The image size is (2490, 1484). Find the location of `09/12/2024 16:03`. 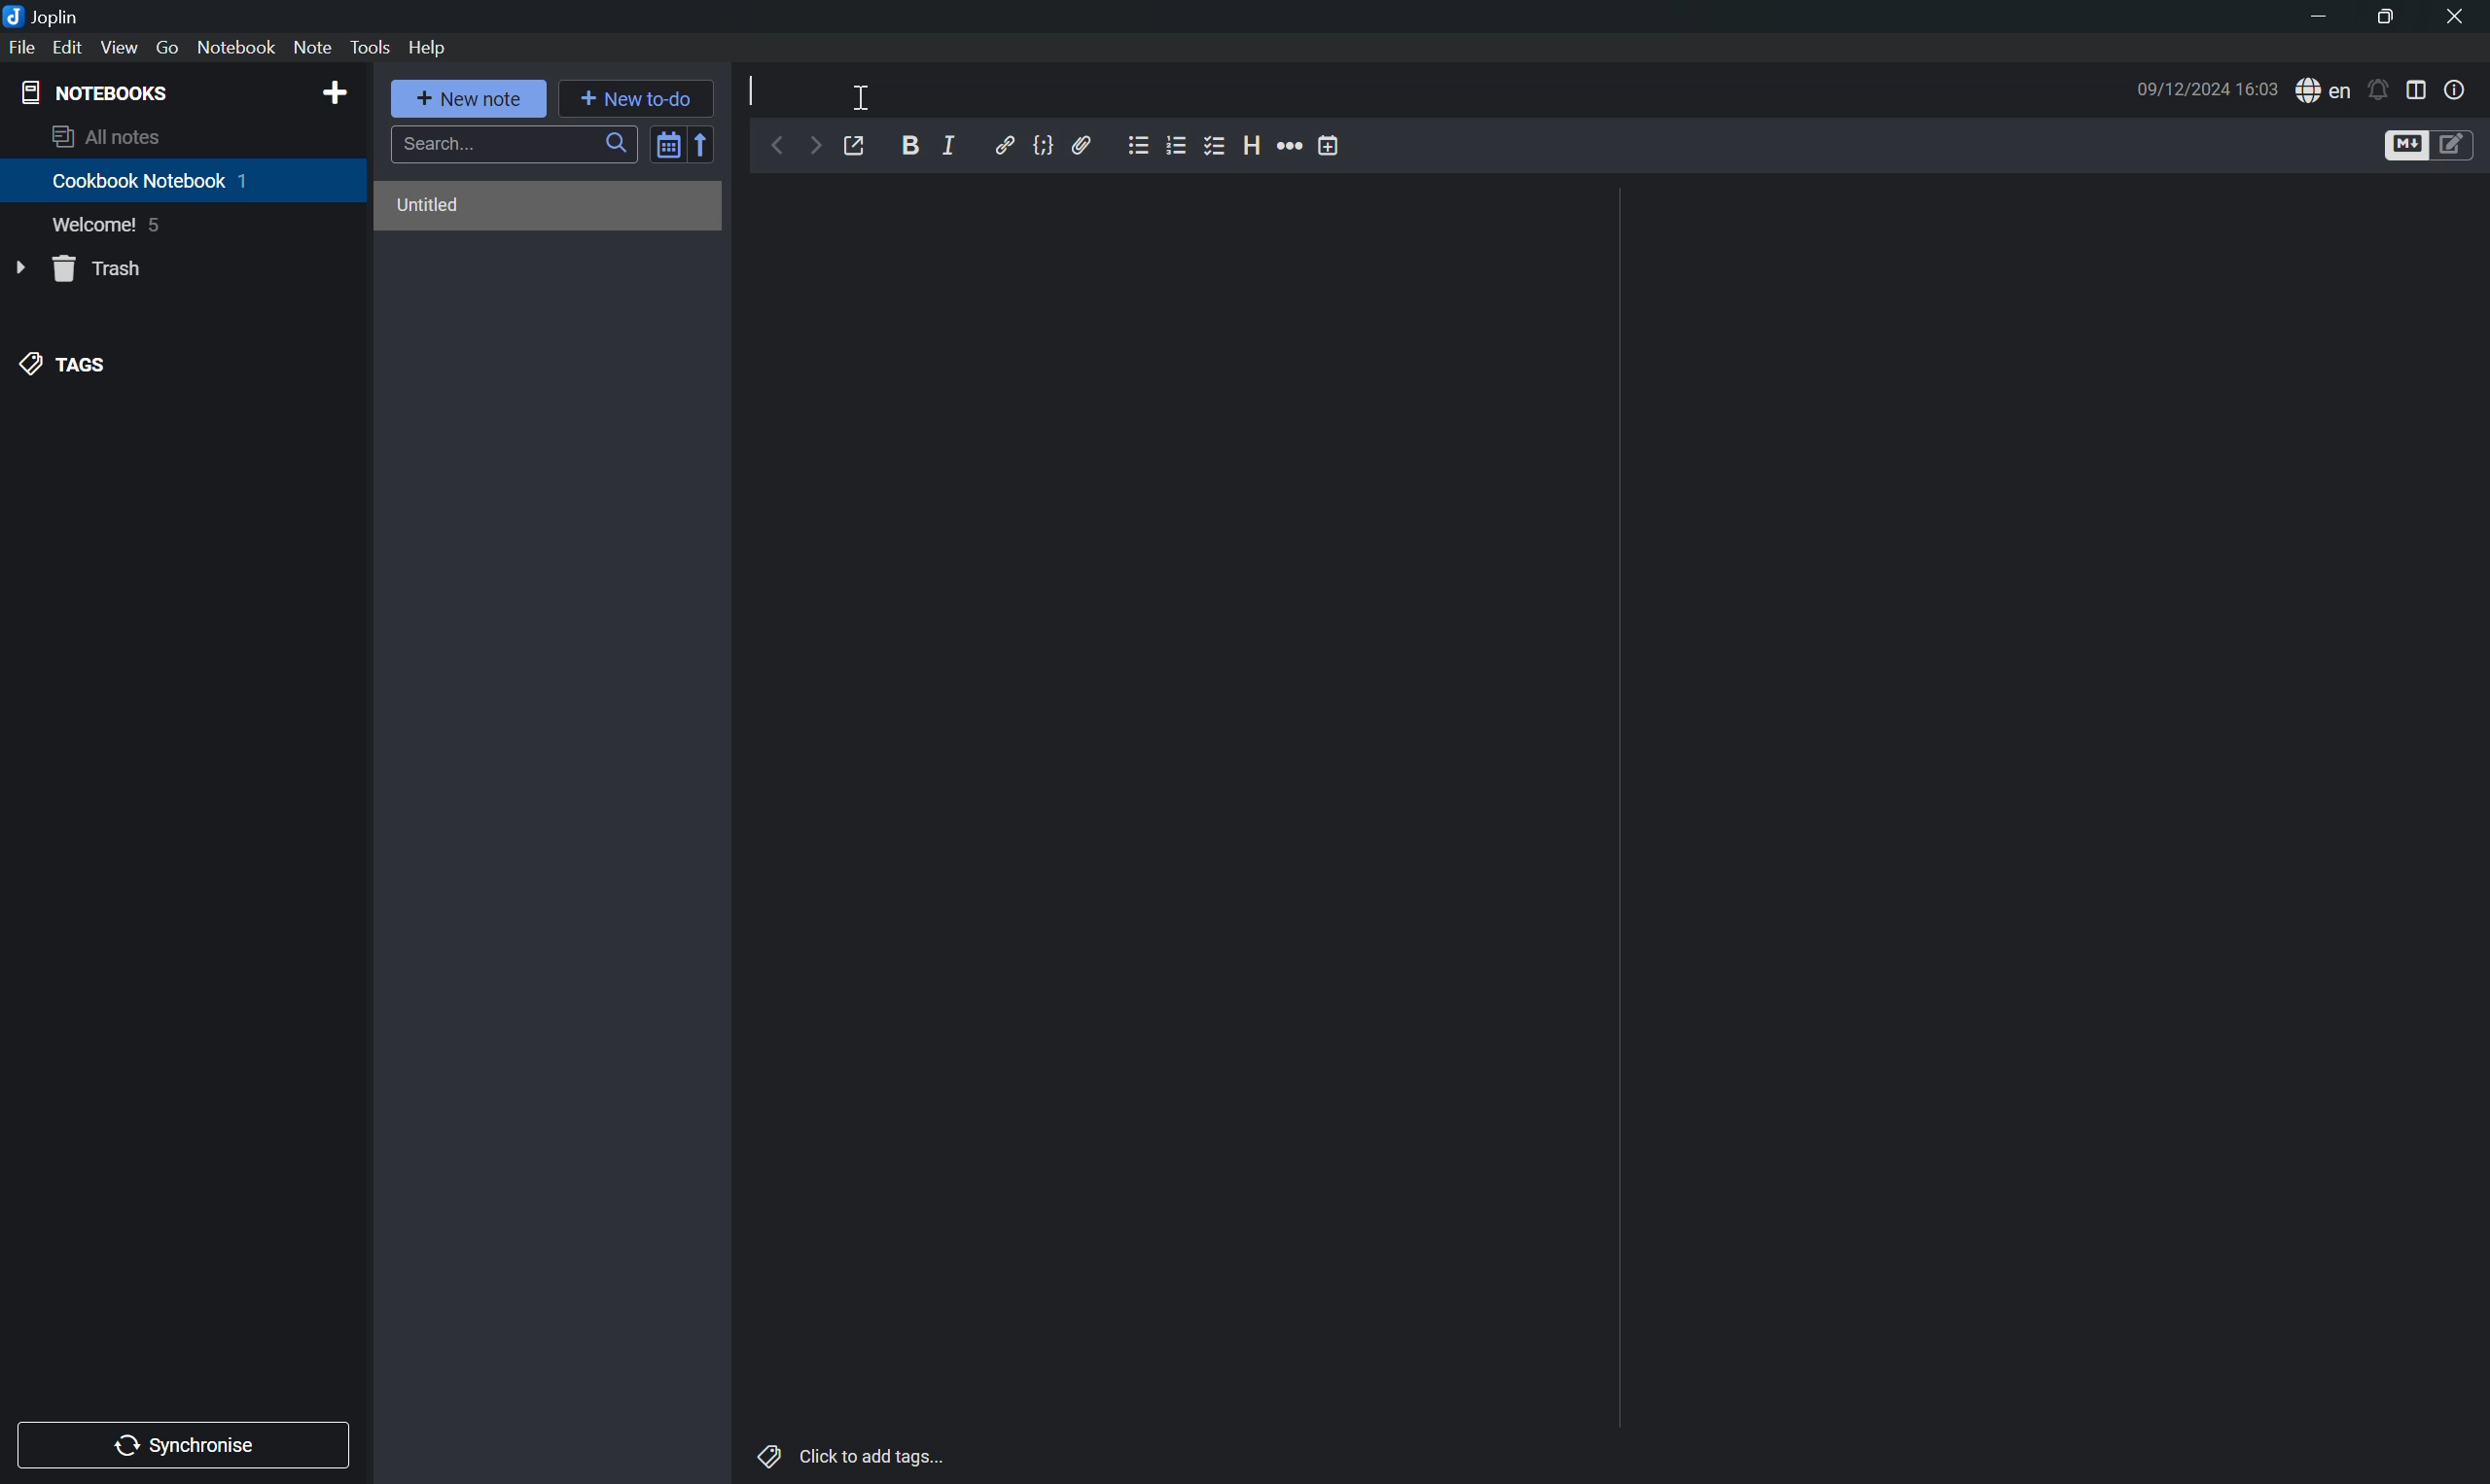

09/12/2024 16:03 is located at coordinates (2205, 89).